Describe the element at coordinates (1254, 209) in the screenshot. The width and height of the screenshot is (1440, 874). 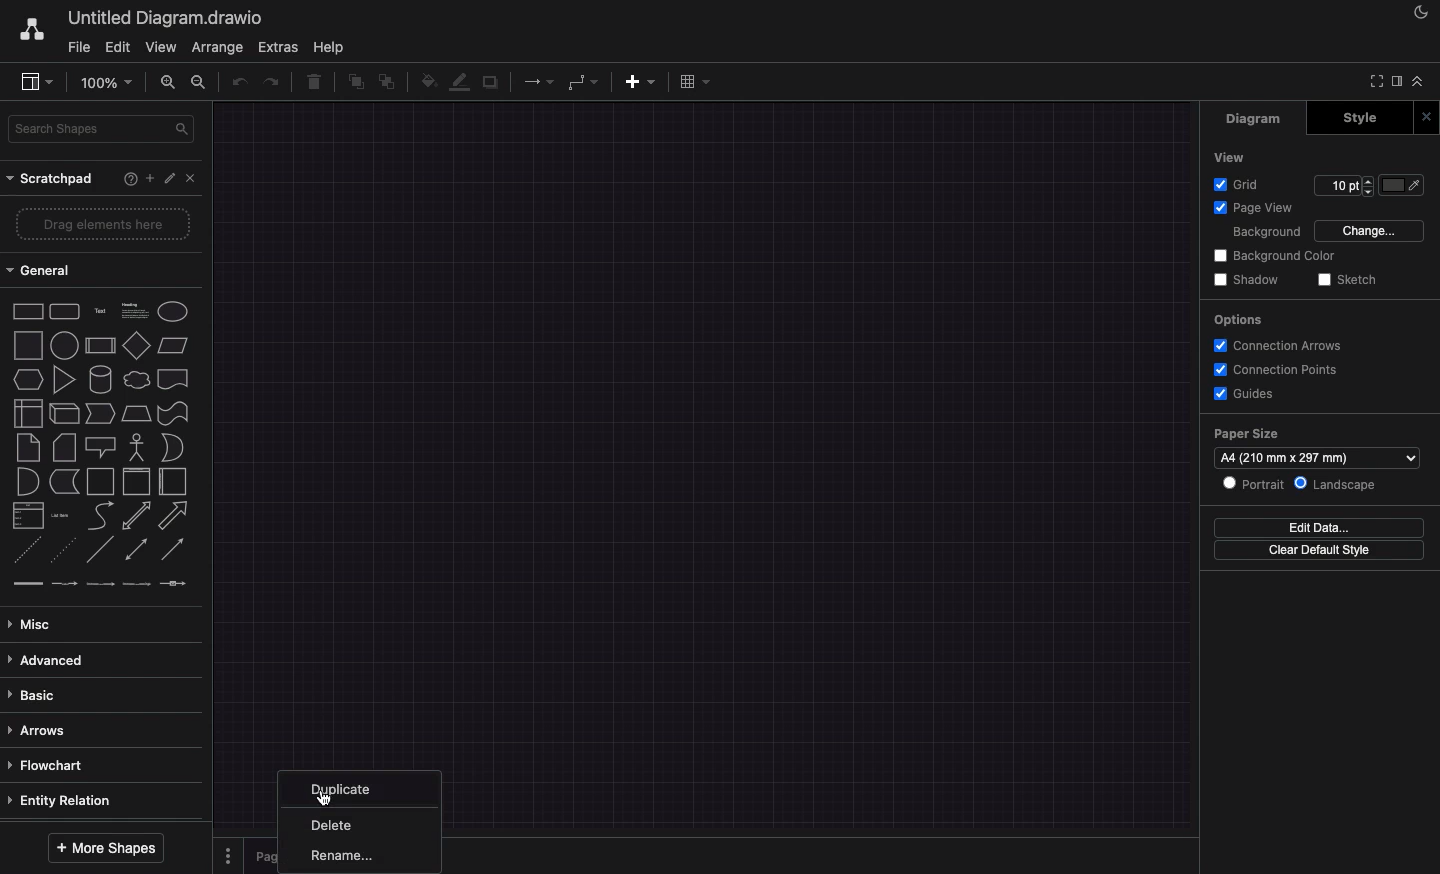
I see `page view` at that location.